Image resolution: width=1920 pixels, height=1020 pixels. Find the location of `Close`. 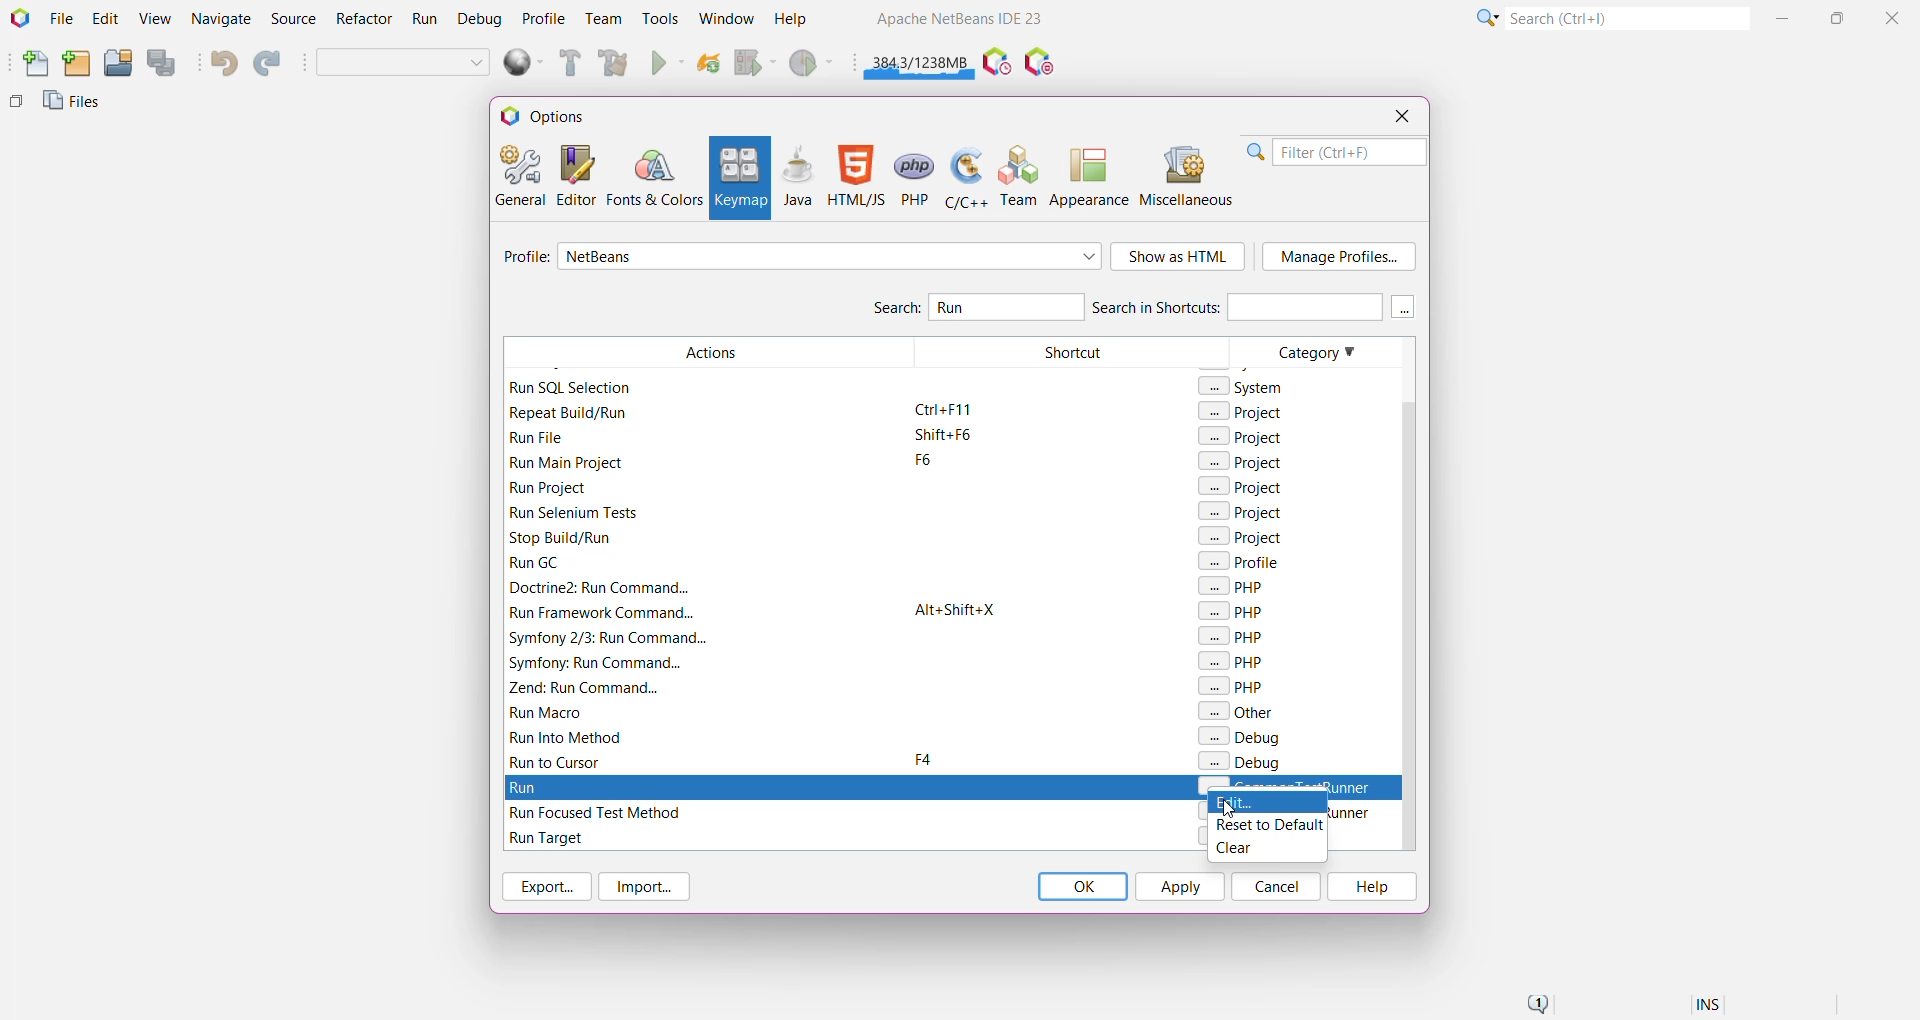

Close is located at coordinates (1401, 116).